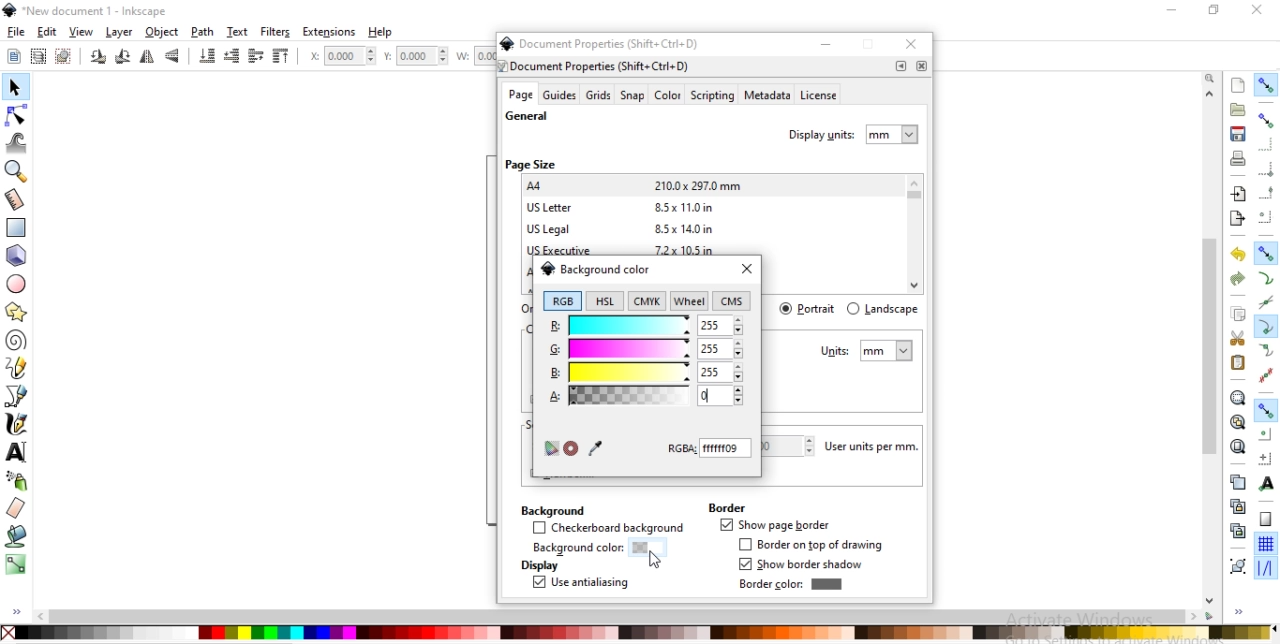 This screenshot has width=1280, height=644. What do you see at coordinates (595, 268) in the screenshot?
I see `background color` at bounding box center [595, 268].